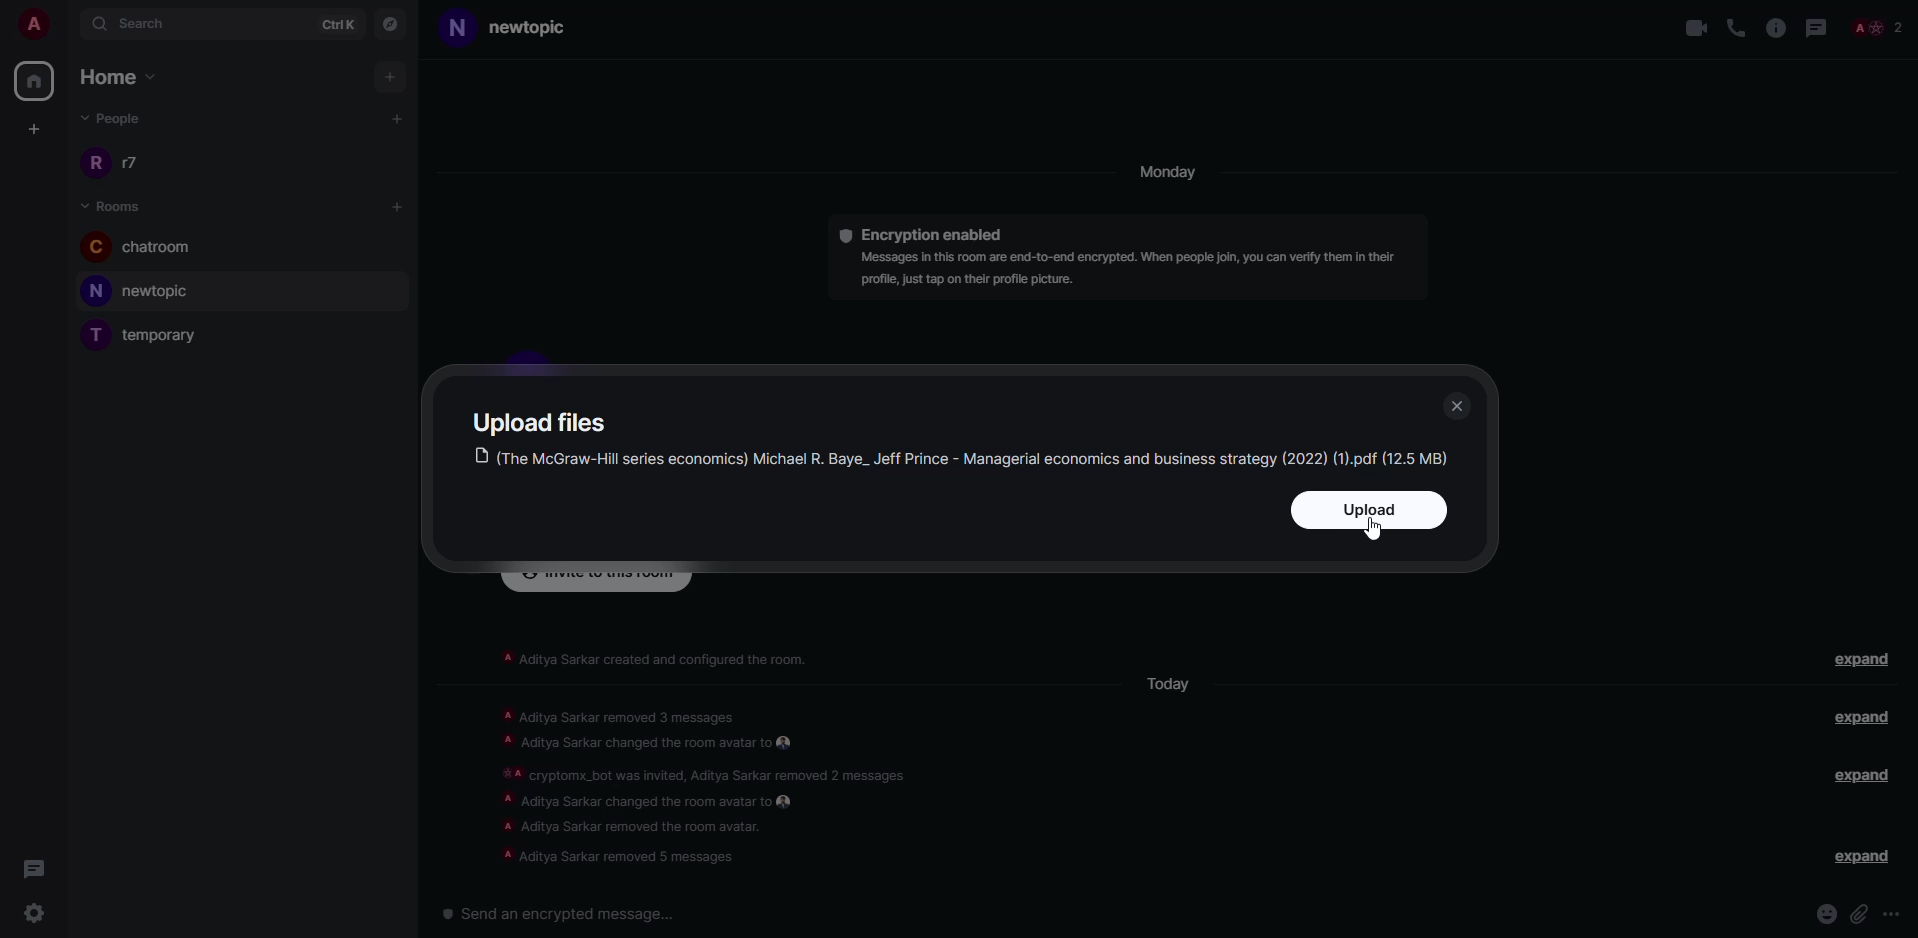 This screenshot has height=938, width=1918. Describe the element at coordinates (1858, 658) in the screenshot. I see `expand` at that location.